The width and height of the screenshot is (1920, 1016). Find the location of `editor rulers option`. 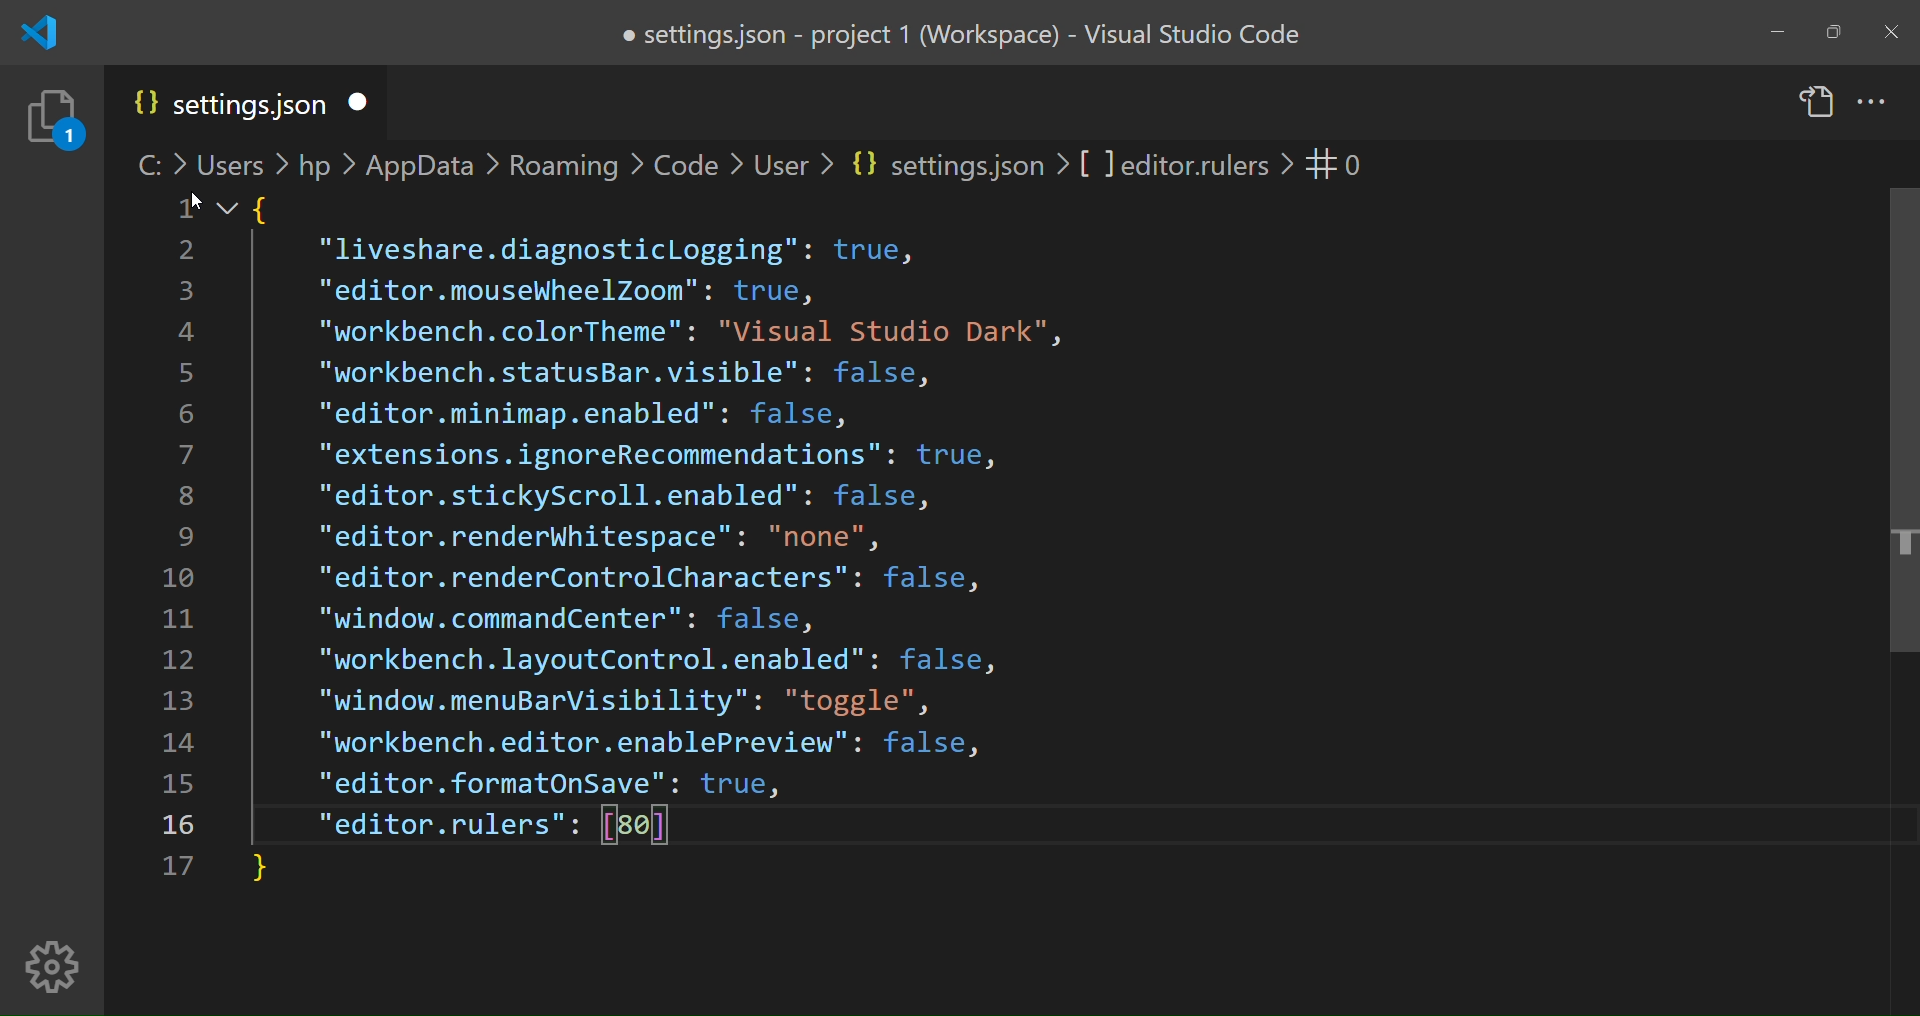

editor rulers option is located at coordinates (441, 826).